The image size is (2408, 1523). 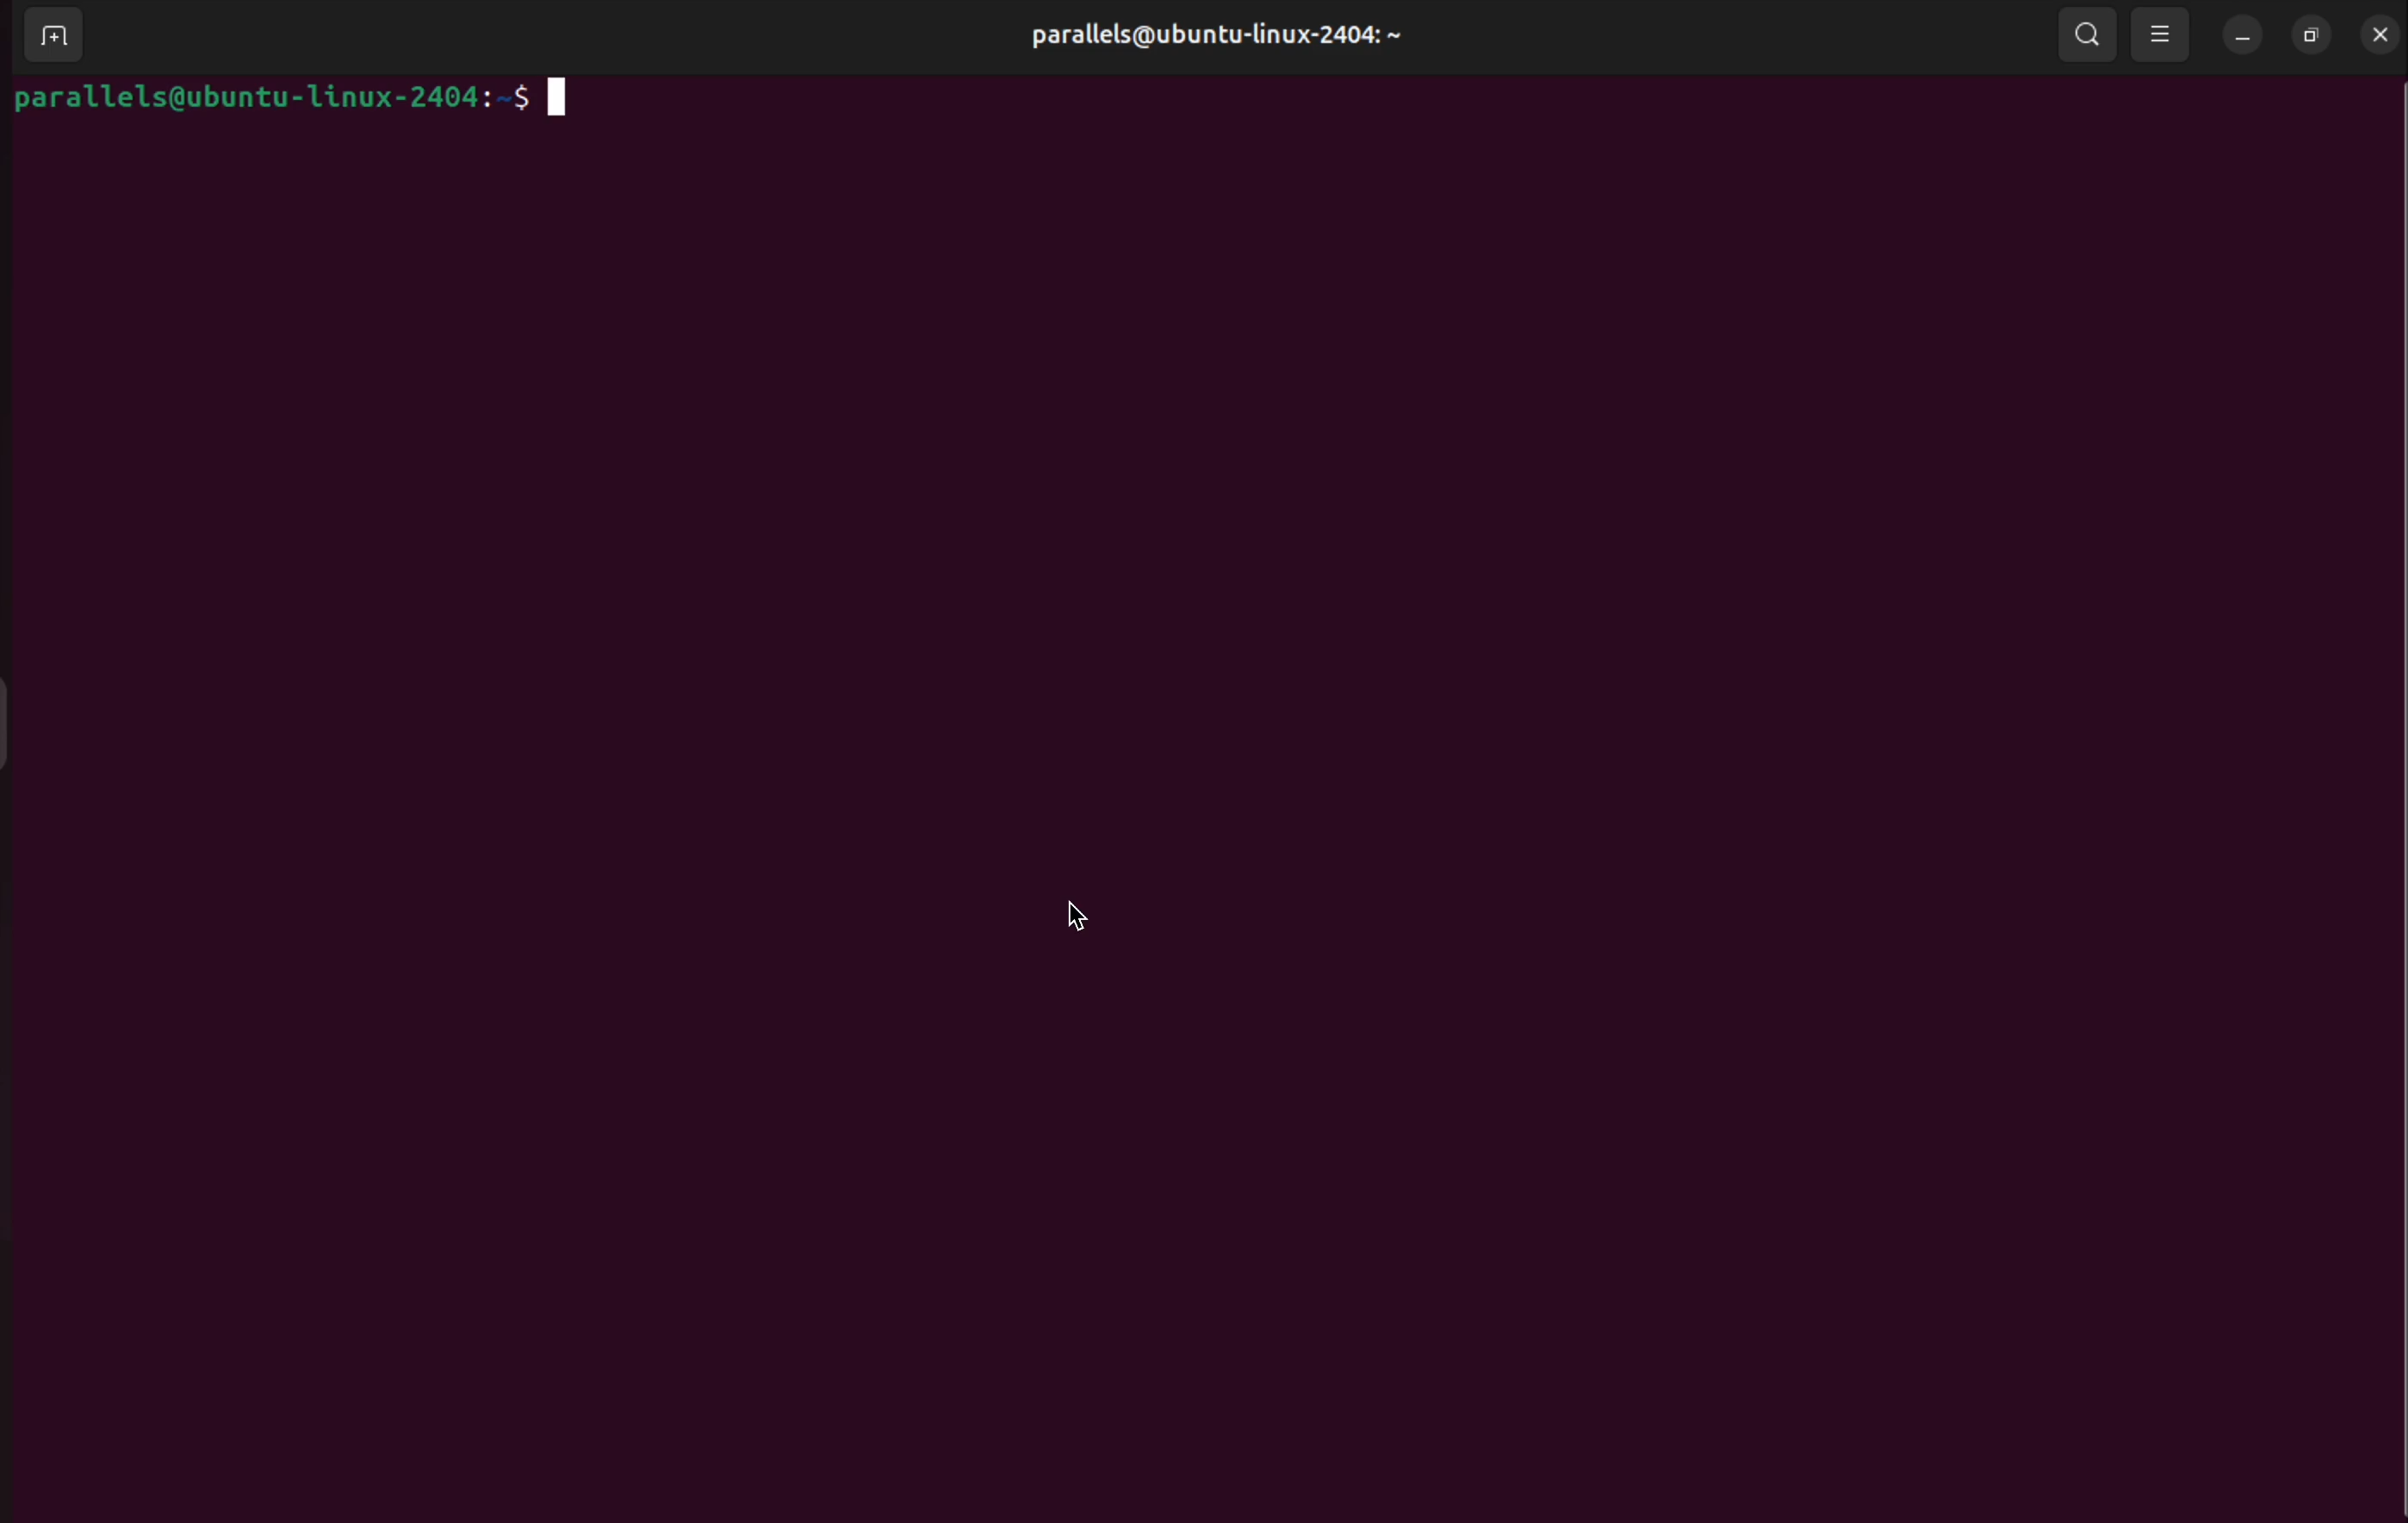 What do you see at coordinates (1221, 49) in the screenshot?
I see `parallels@ubuntu-linux-2404: ~` at bounding box center [1221, 49].